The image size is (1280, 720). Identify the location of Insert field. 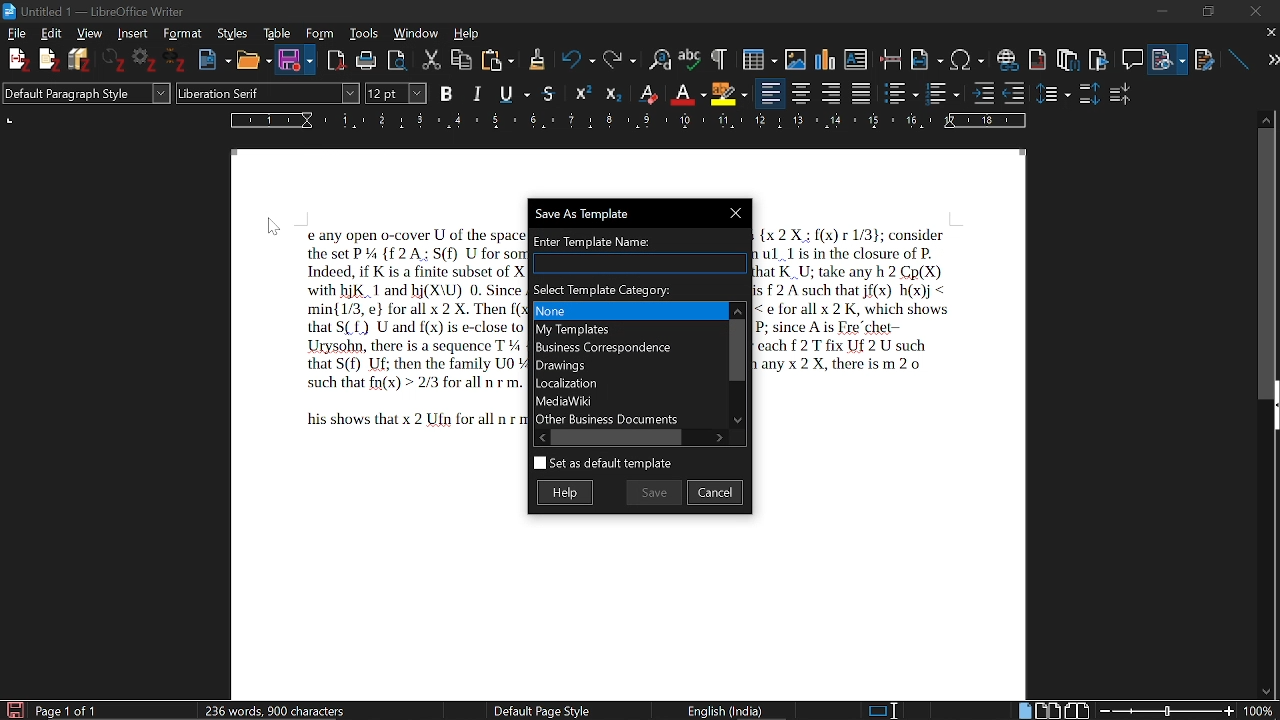
(927, 55).